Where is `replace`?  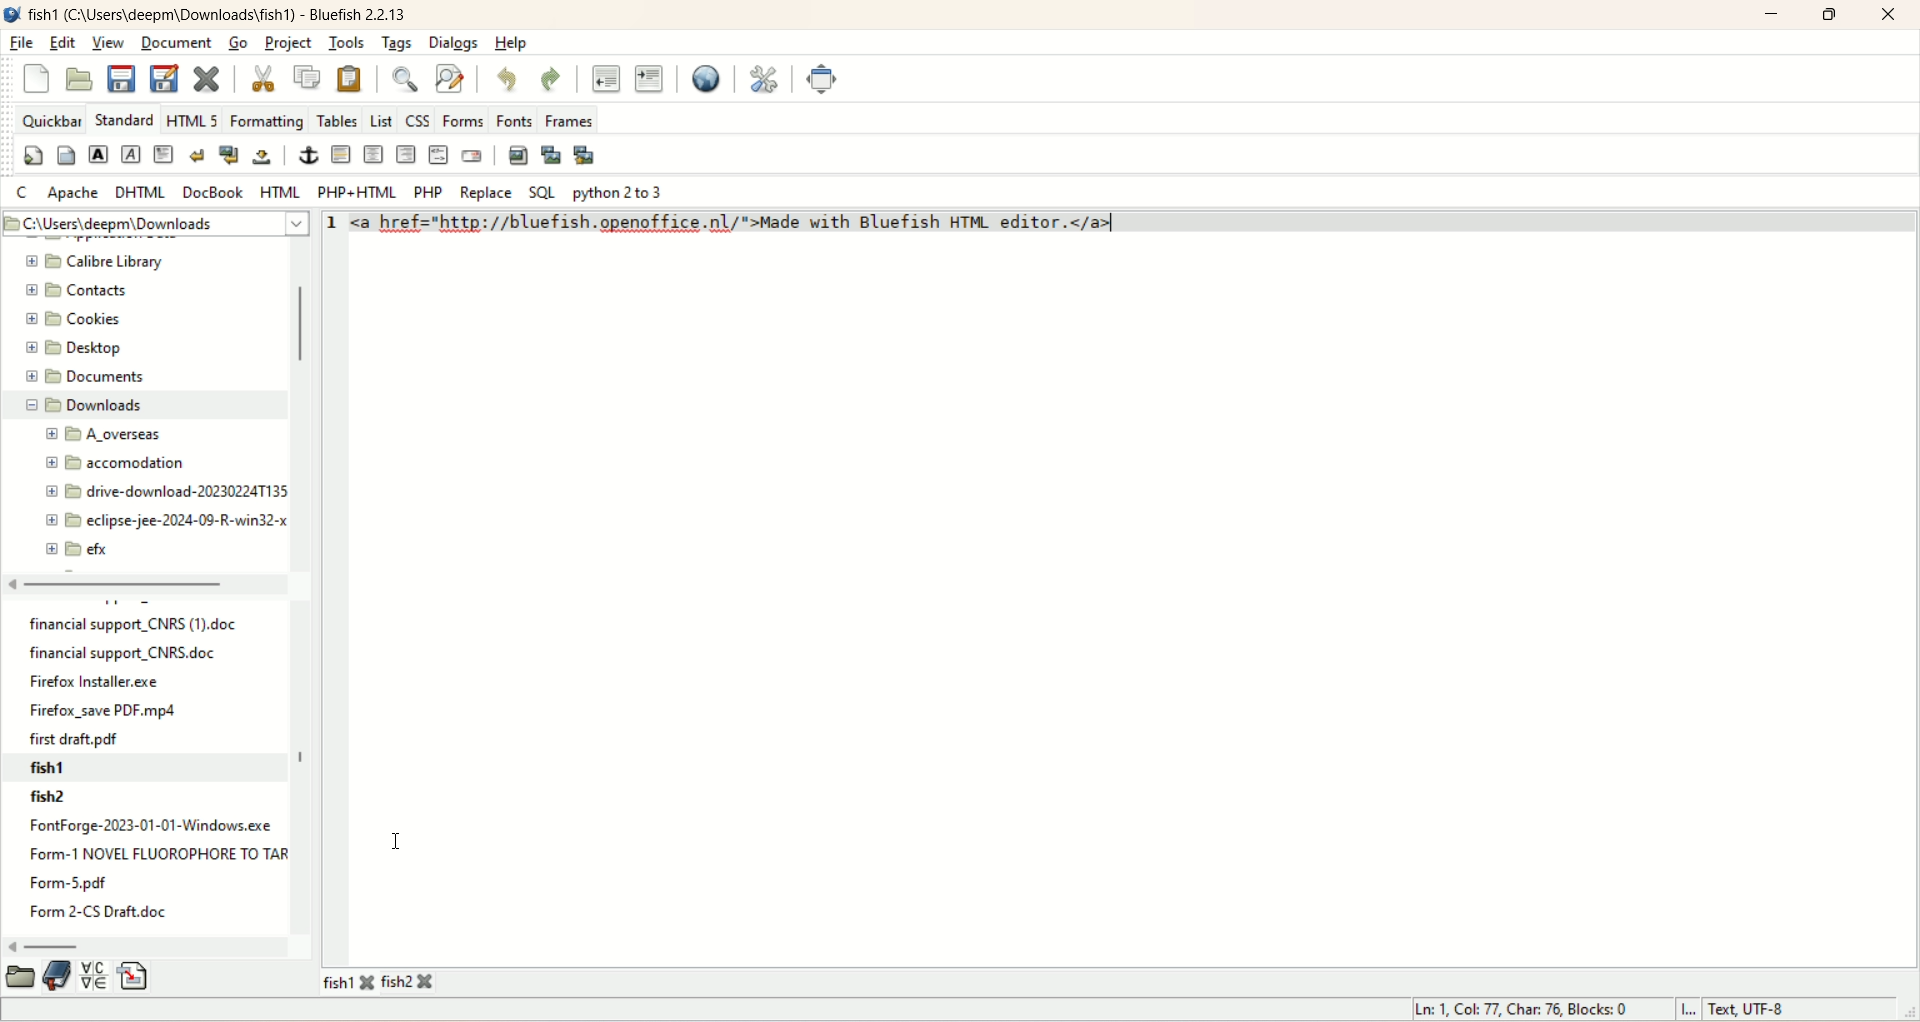 replace is located at coordinates (486, 193).